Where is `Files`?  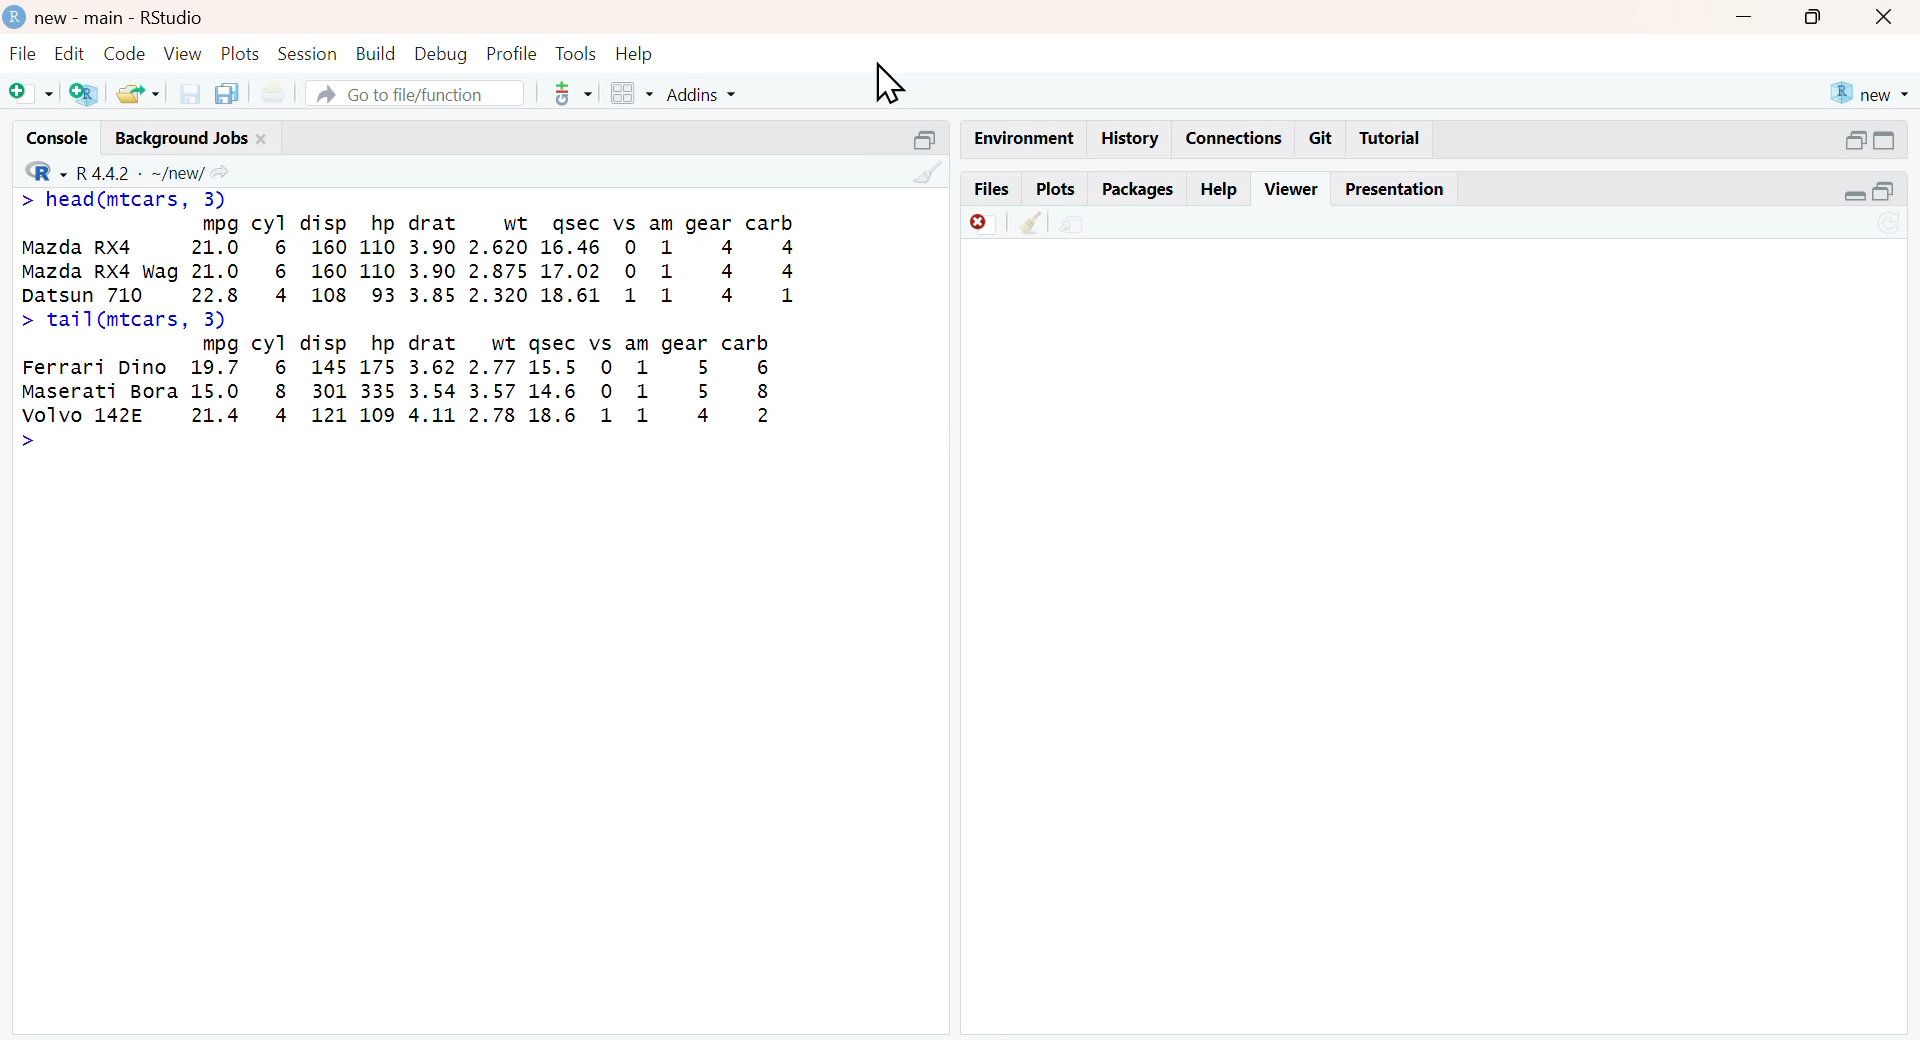 Files is located at coordinates (985, 187).